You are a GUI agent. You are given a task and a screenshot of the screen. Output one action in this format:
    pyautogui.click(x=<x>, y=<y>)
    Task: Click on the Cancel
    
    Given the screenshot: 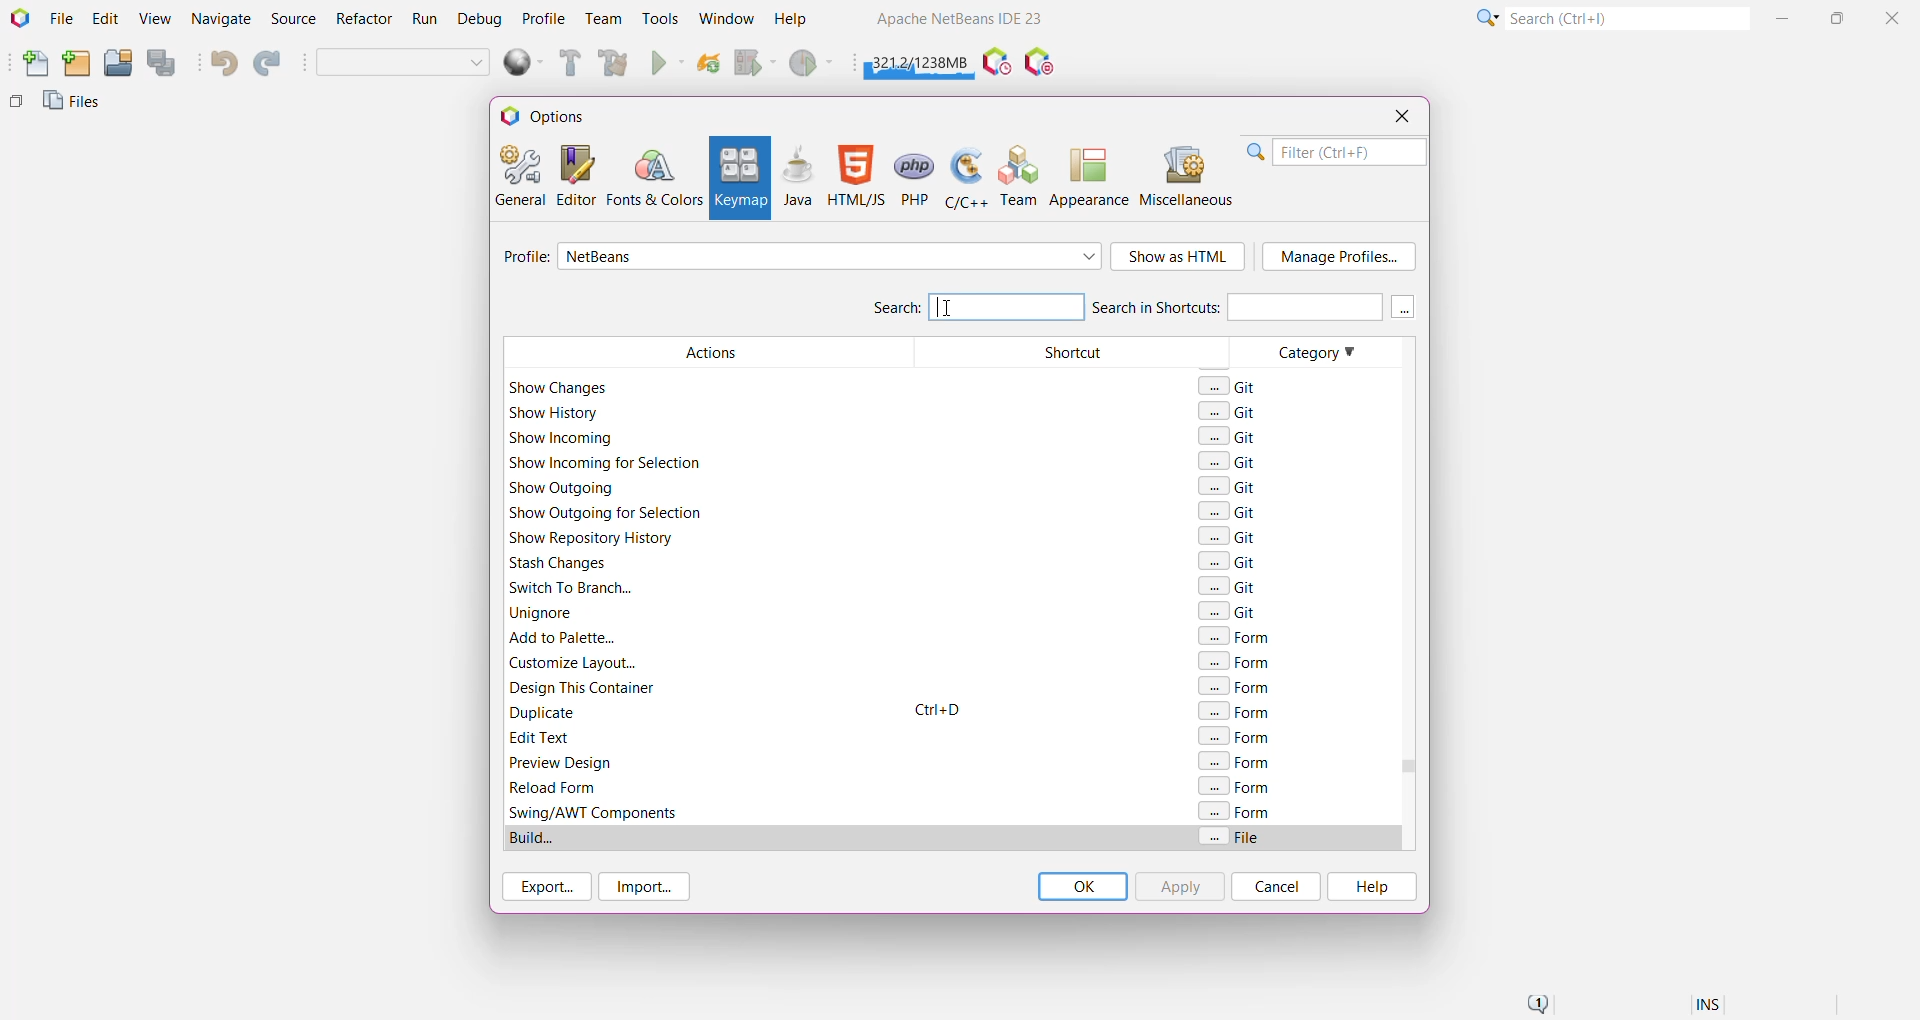 What is the action you would take?
    pyautogui.click(x=1276, y=886)
    